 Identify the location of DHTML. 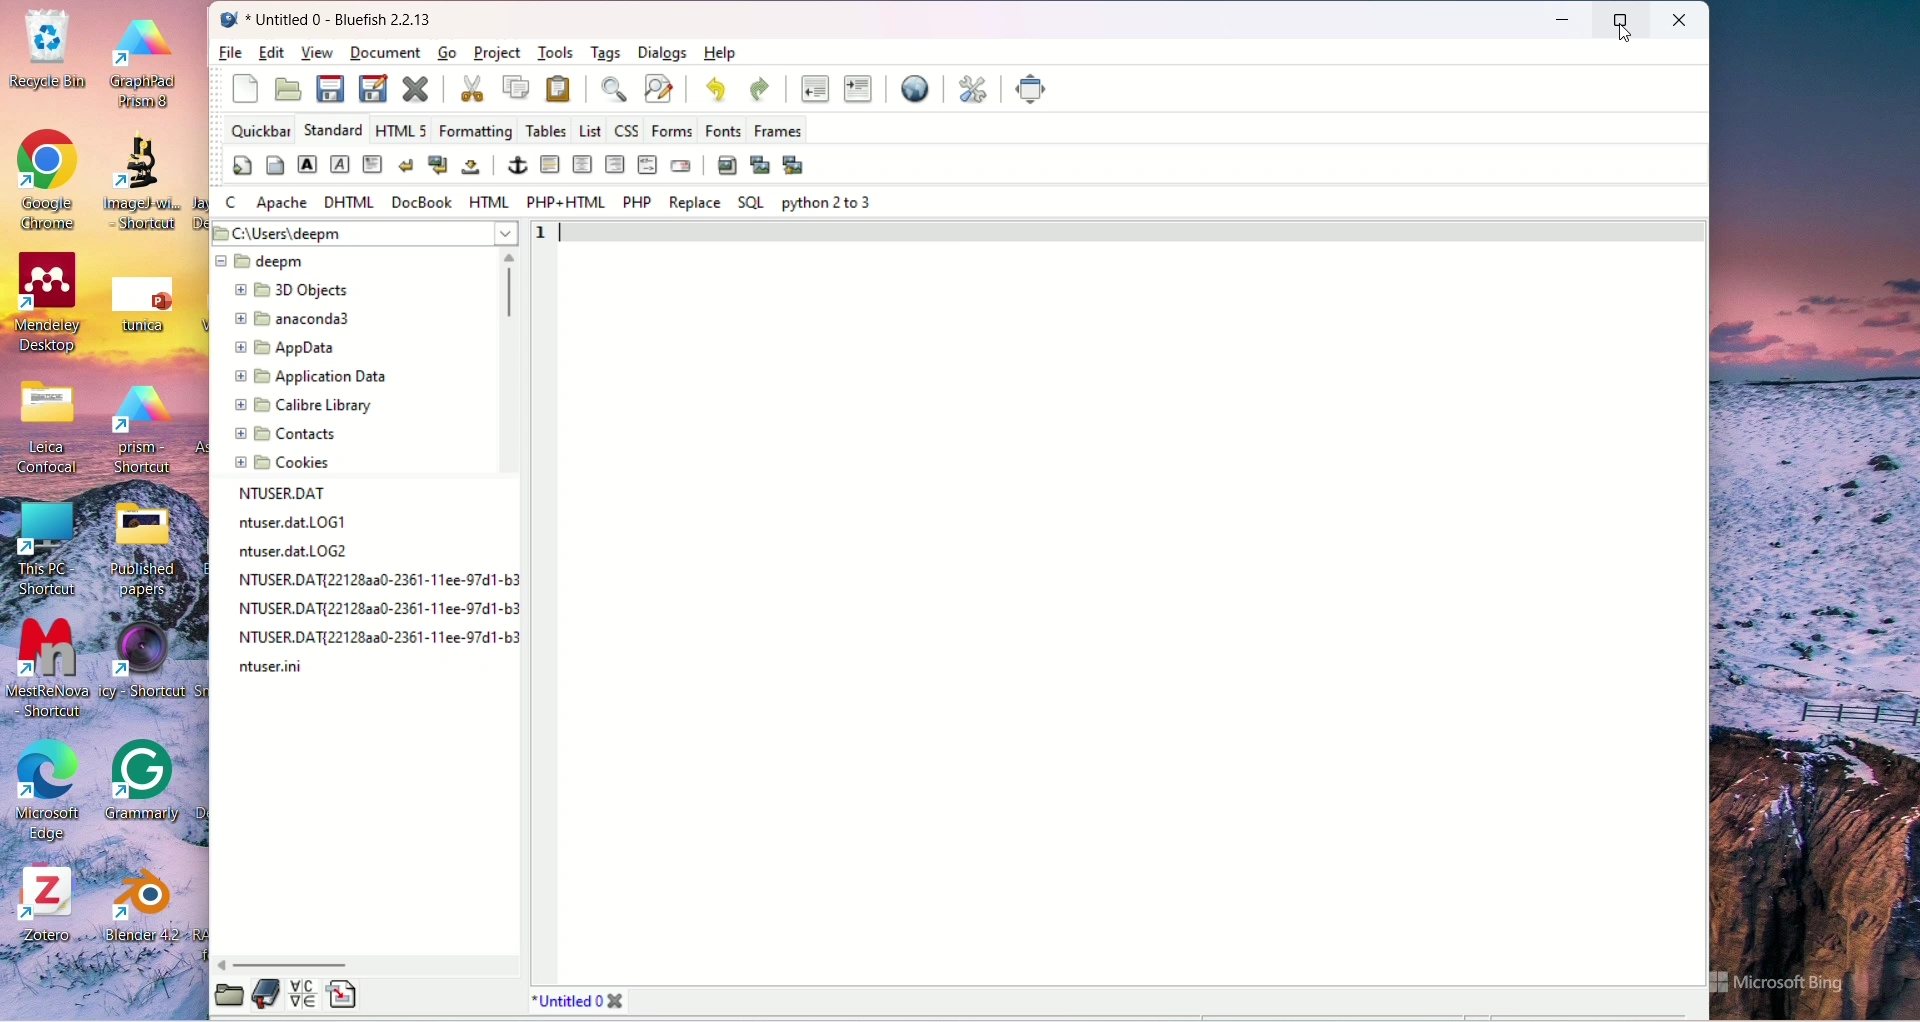
(349, 203).